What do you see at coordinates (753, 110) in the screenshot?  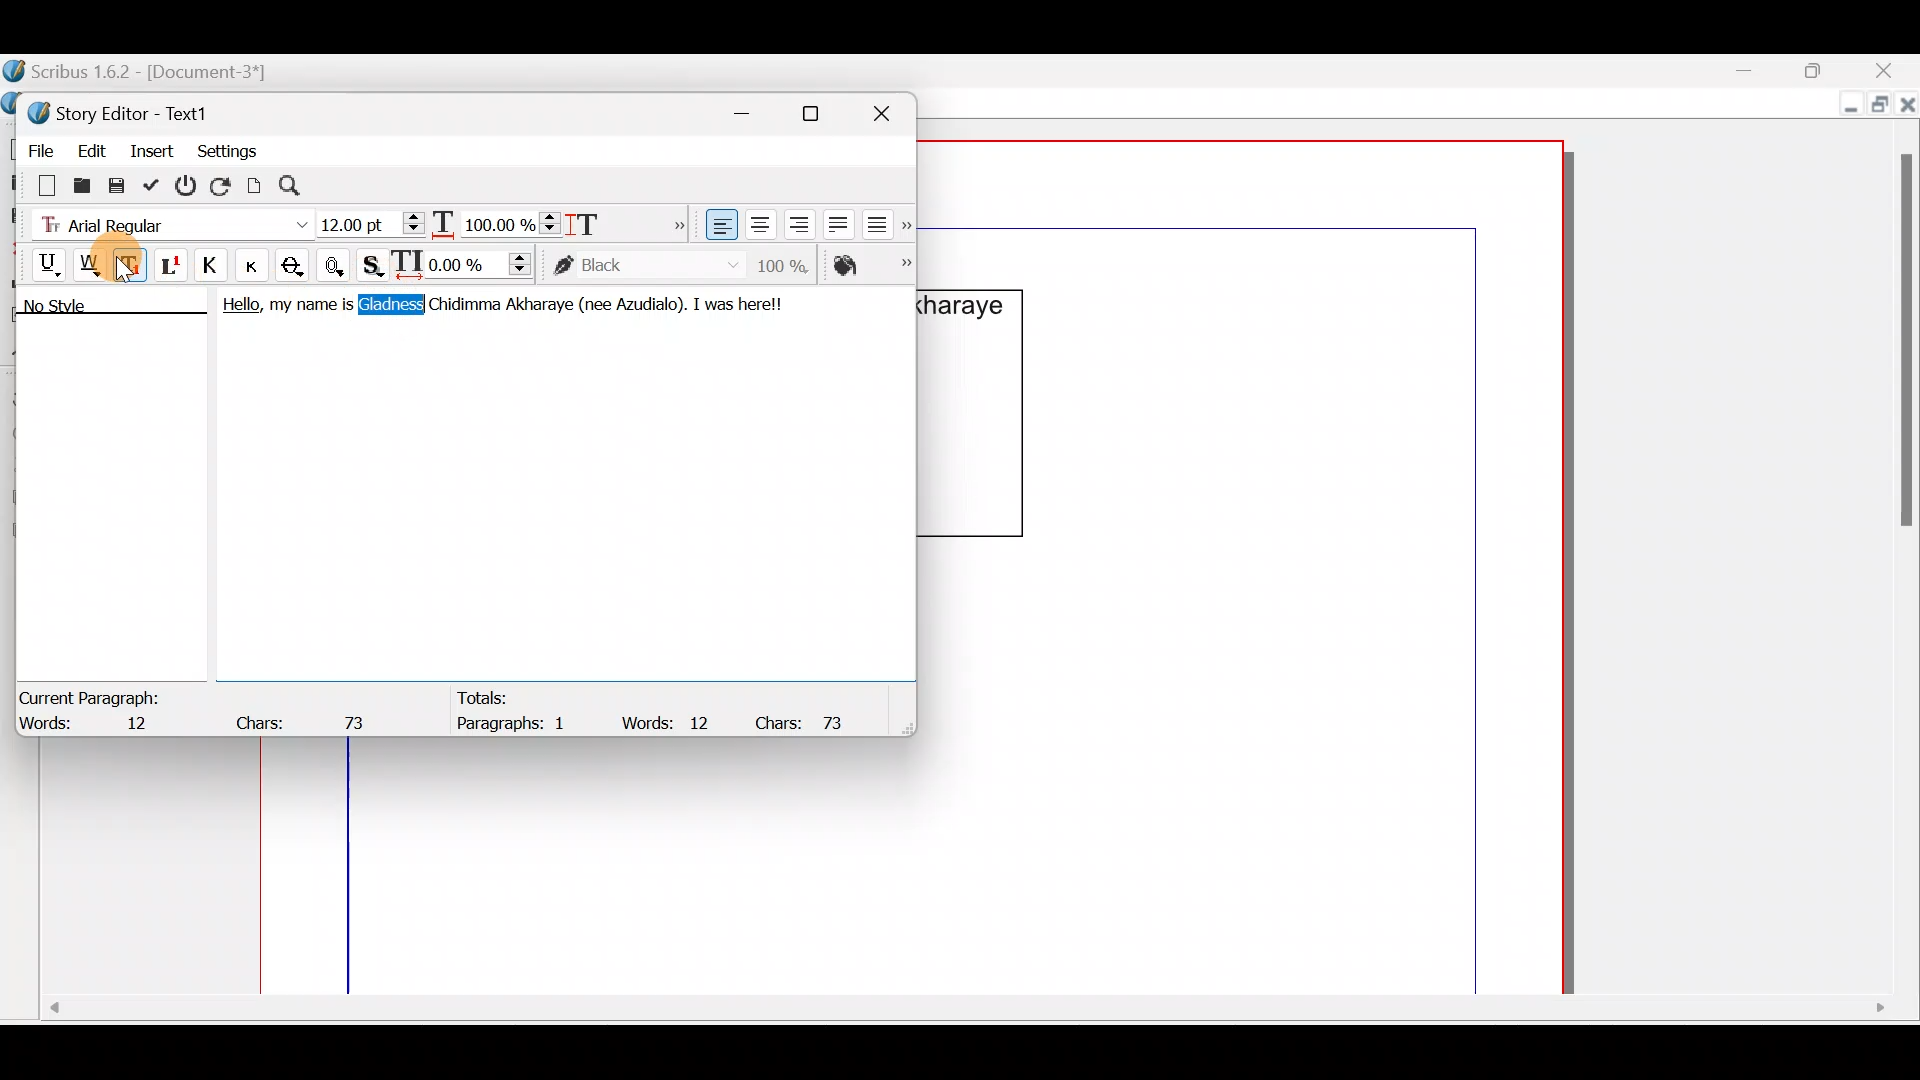 I see `Minimize` at bounding box center [753, 110].